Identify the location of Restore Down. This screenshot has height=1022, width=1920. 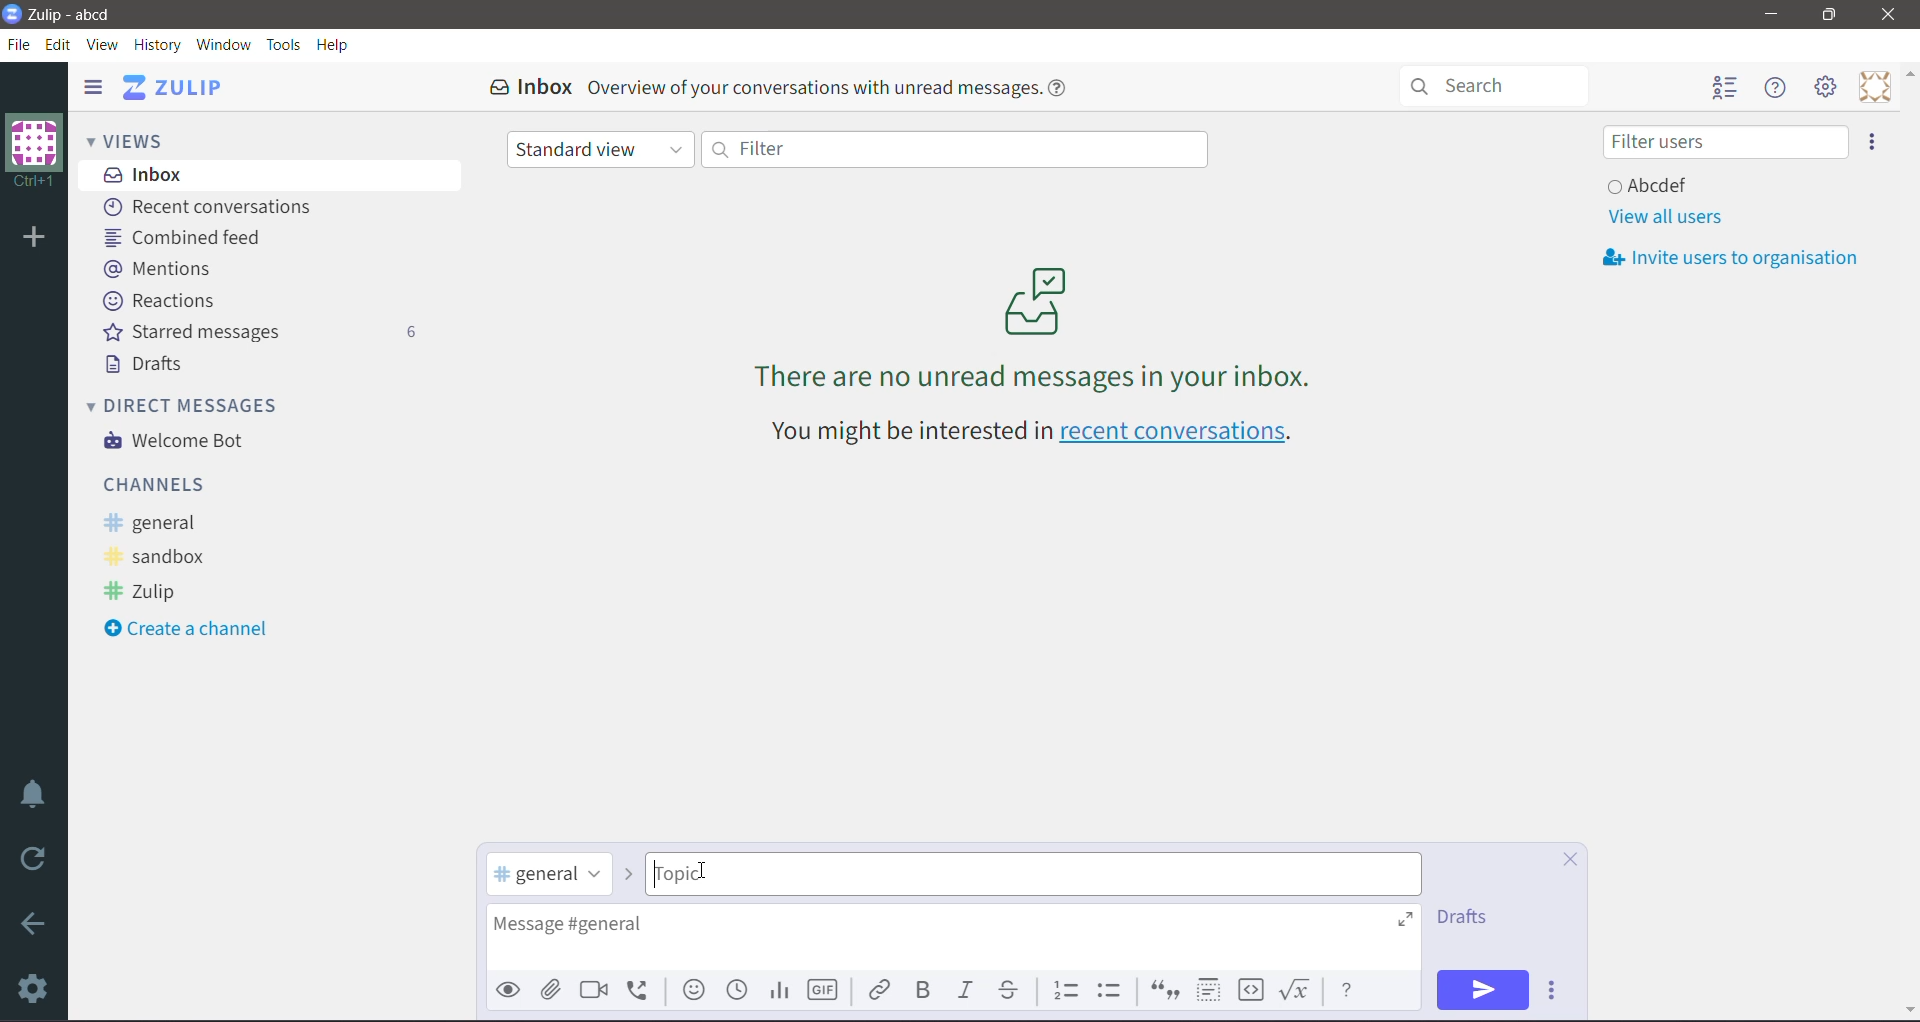
(1829, 15).